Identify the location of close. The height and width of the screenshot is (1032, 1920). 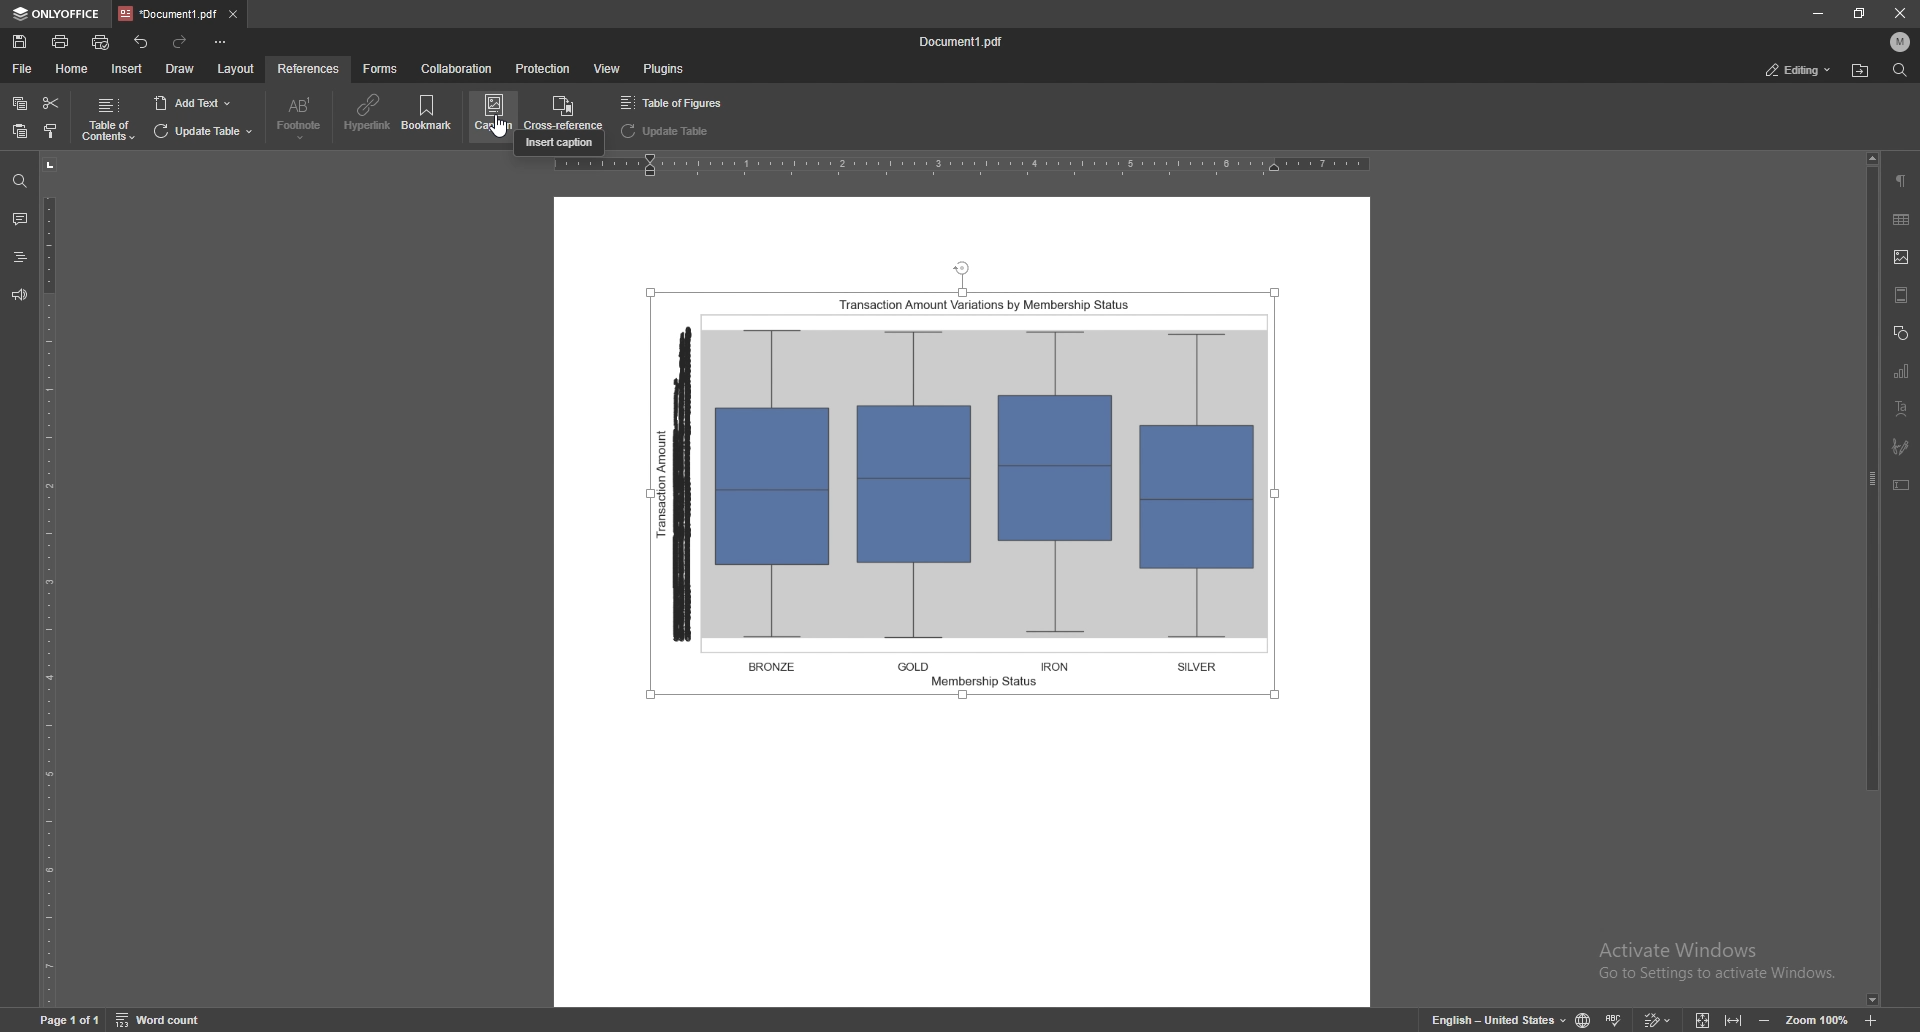
(1898, 13).